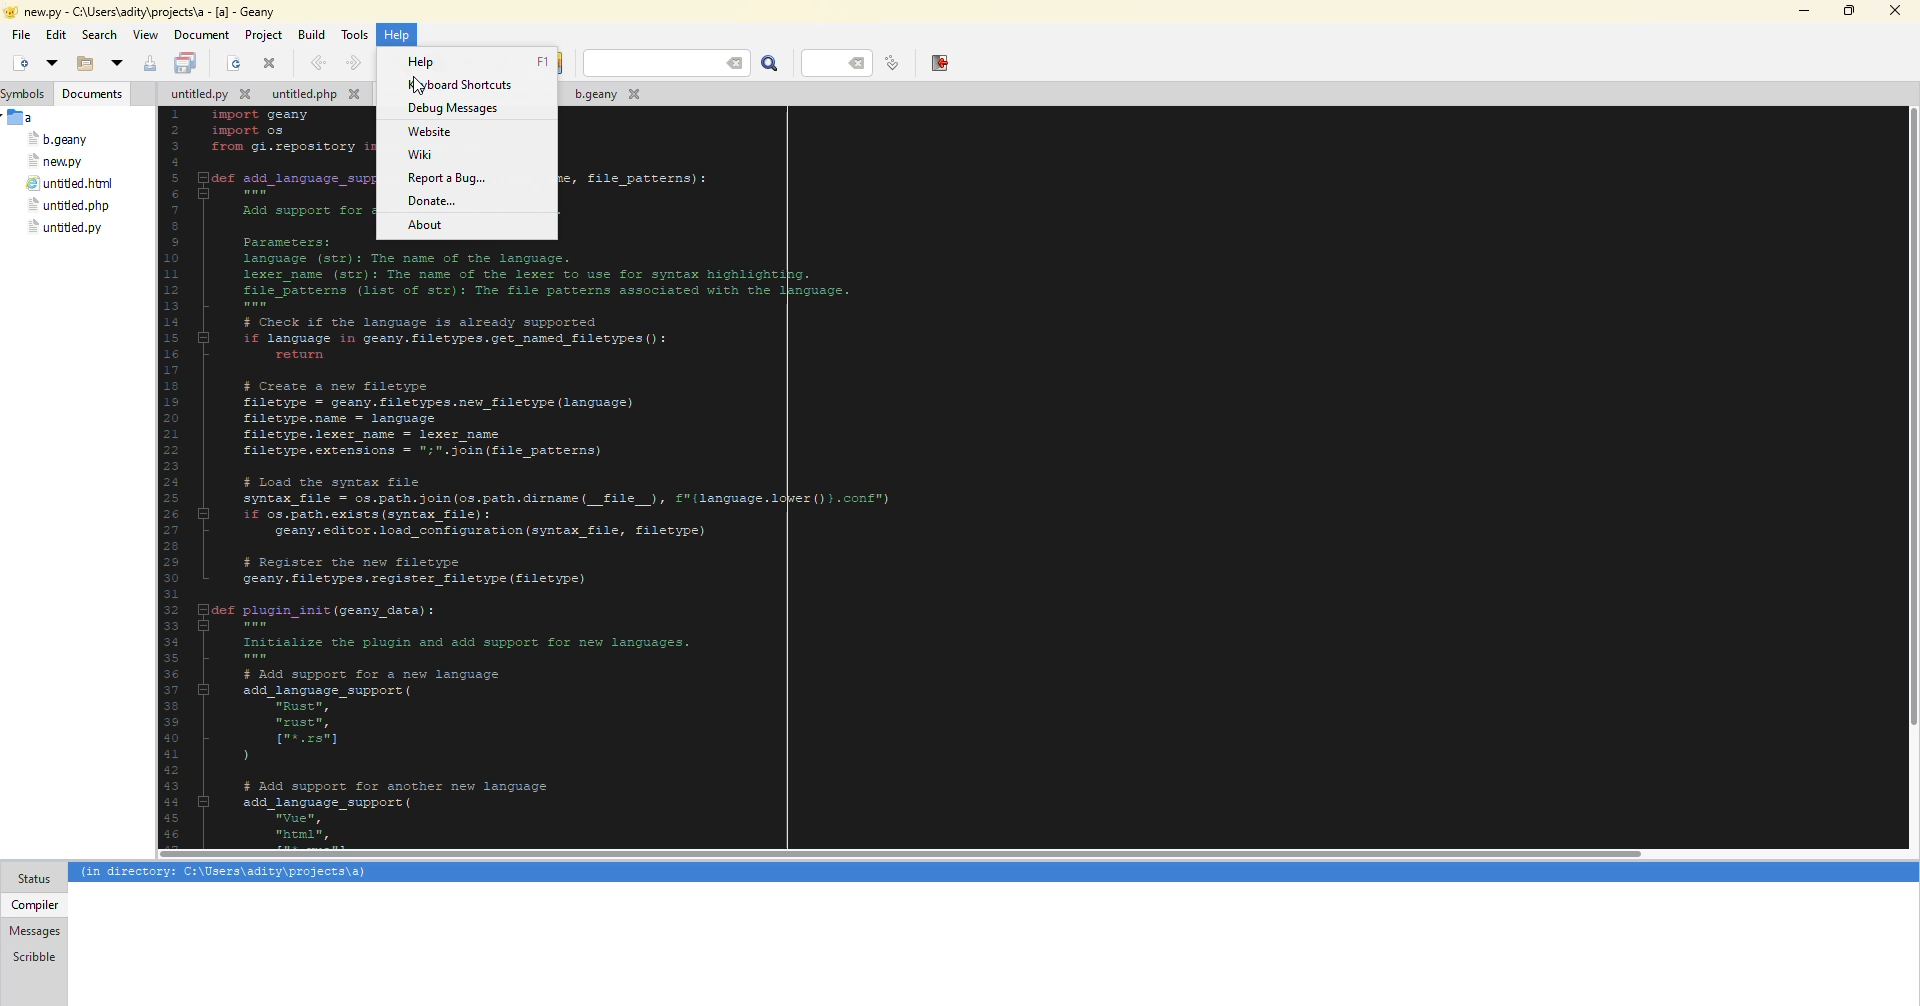 The height and width of the screenshot is (1006, 1920). What do you see at coordinates (65, 228) in the screenshot?
I see `file` at bounding box center [65, 228].